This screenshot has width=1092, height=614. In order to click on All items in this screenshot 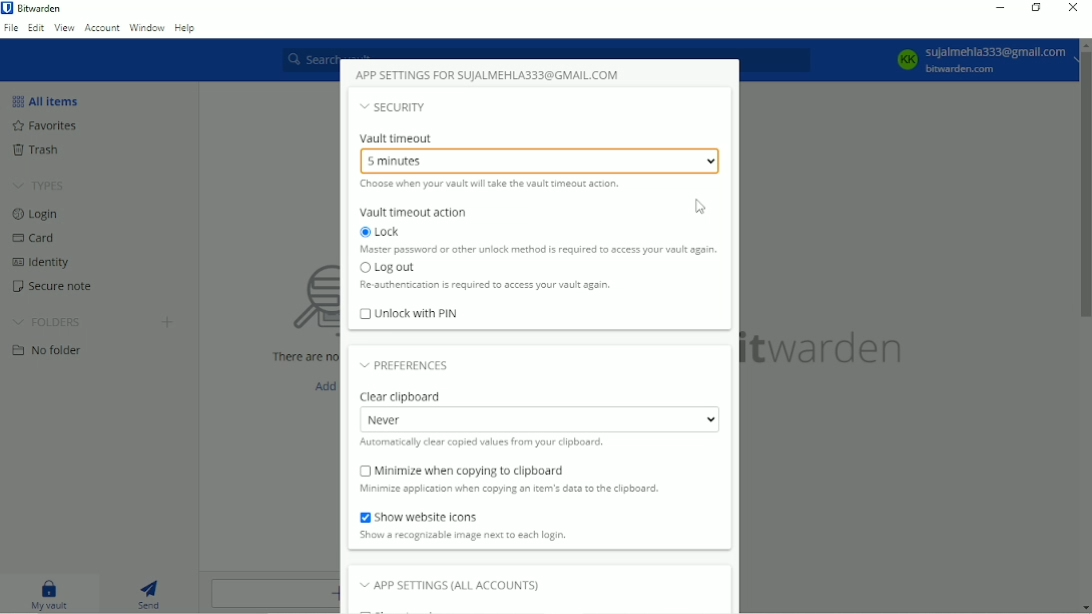, I will do `click(50, 102)`.